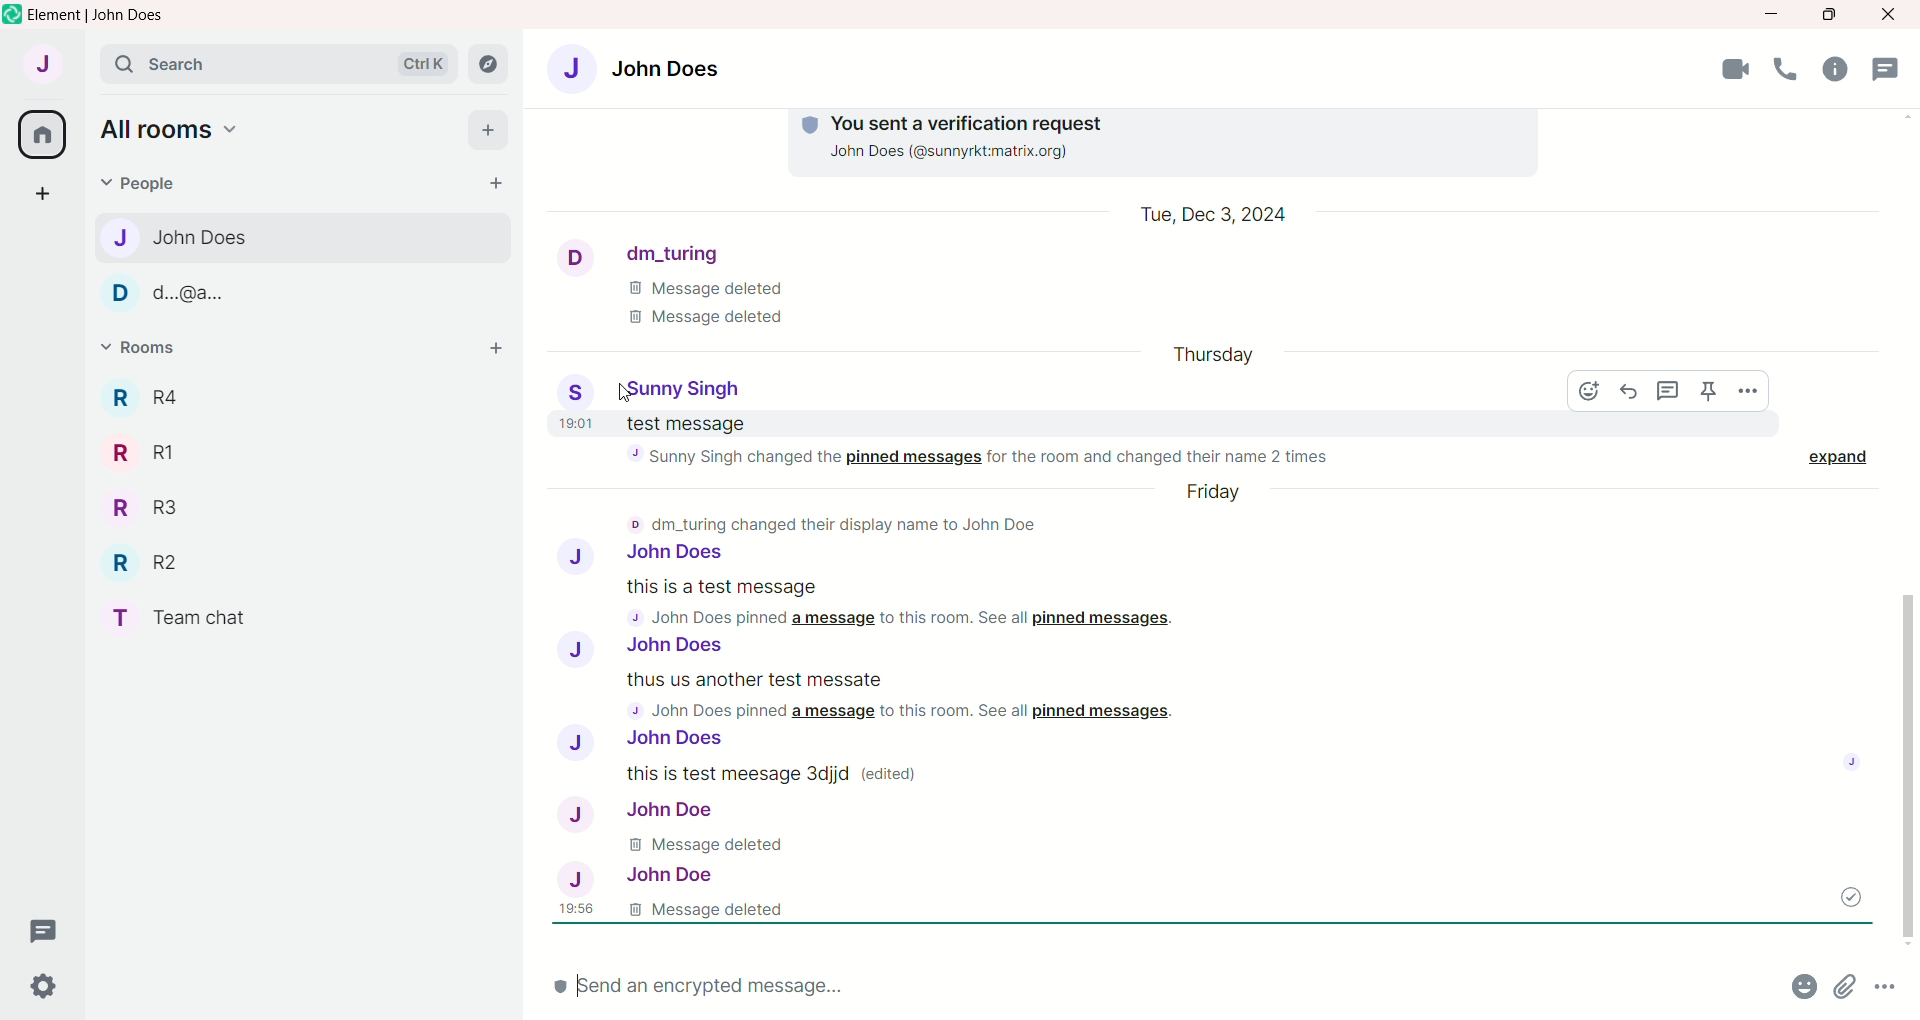 This screenshot has height=1020, width=1920. I want to click on all rooms, so click(170, 131).